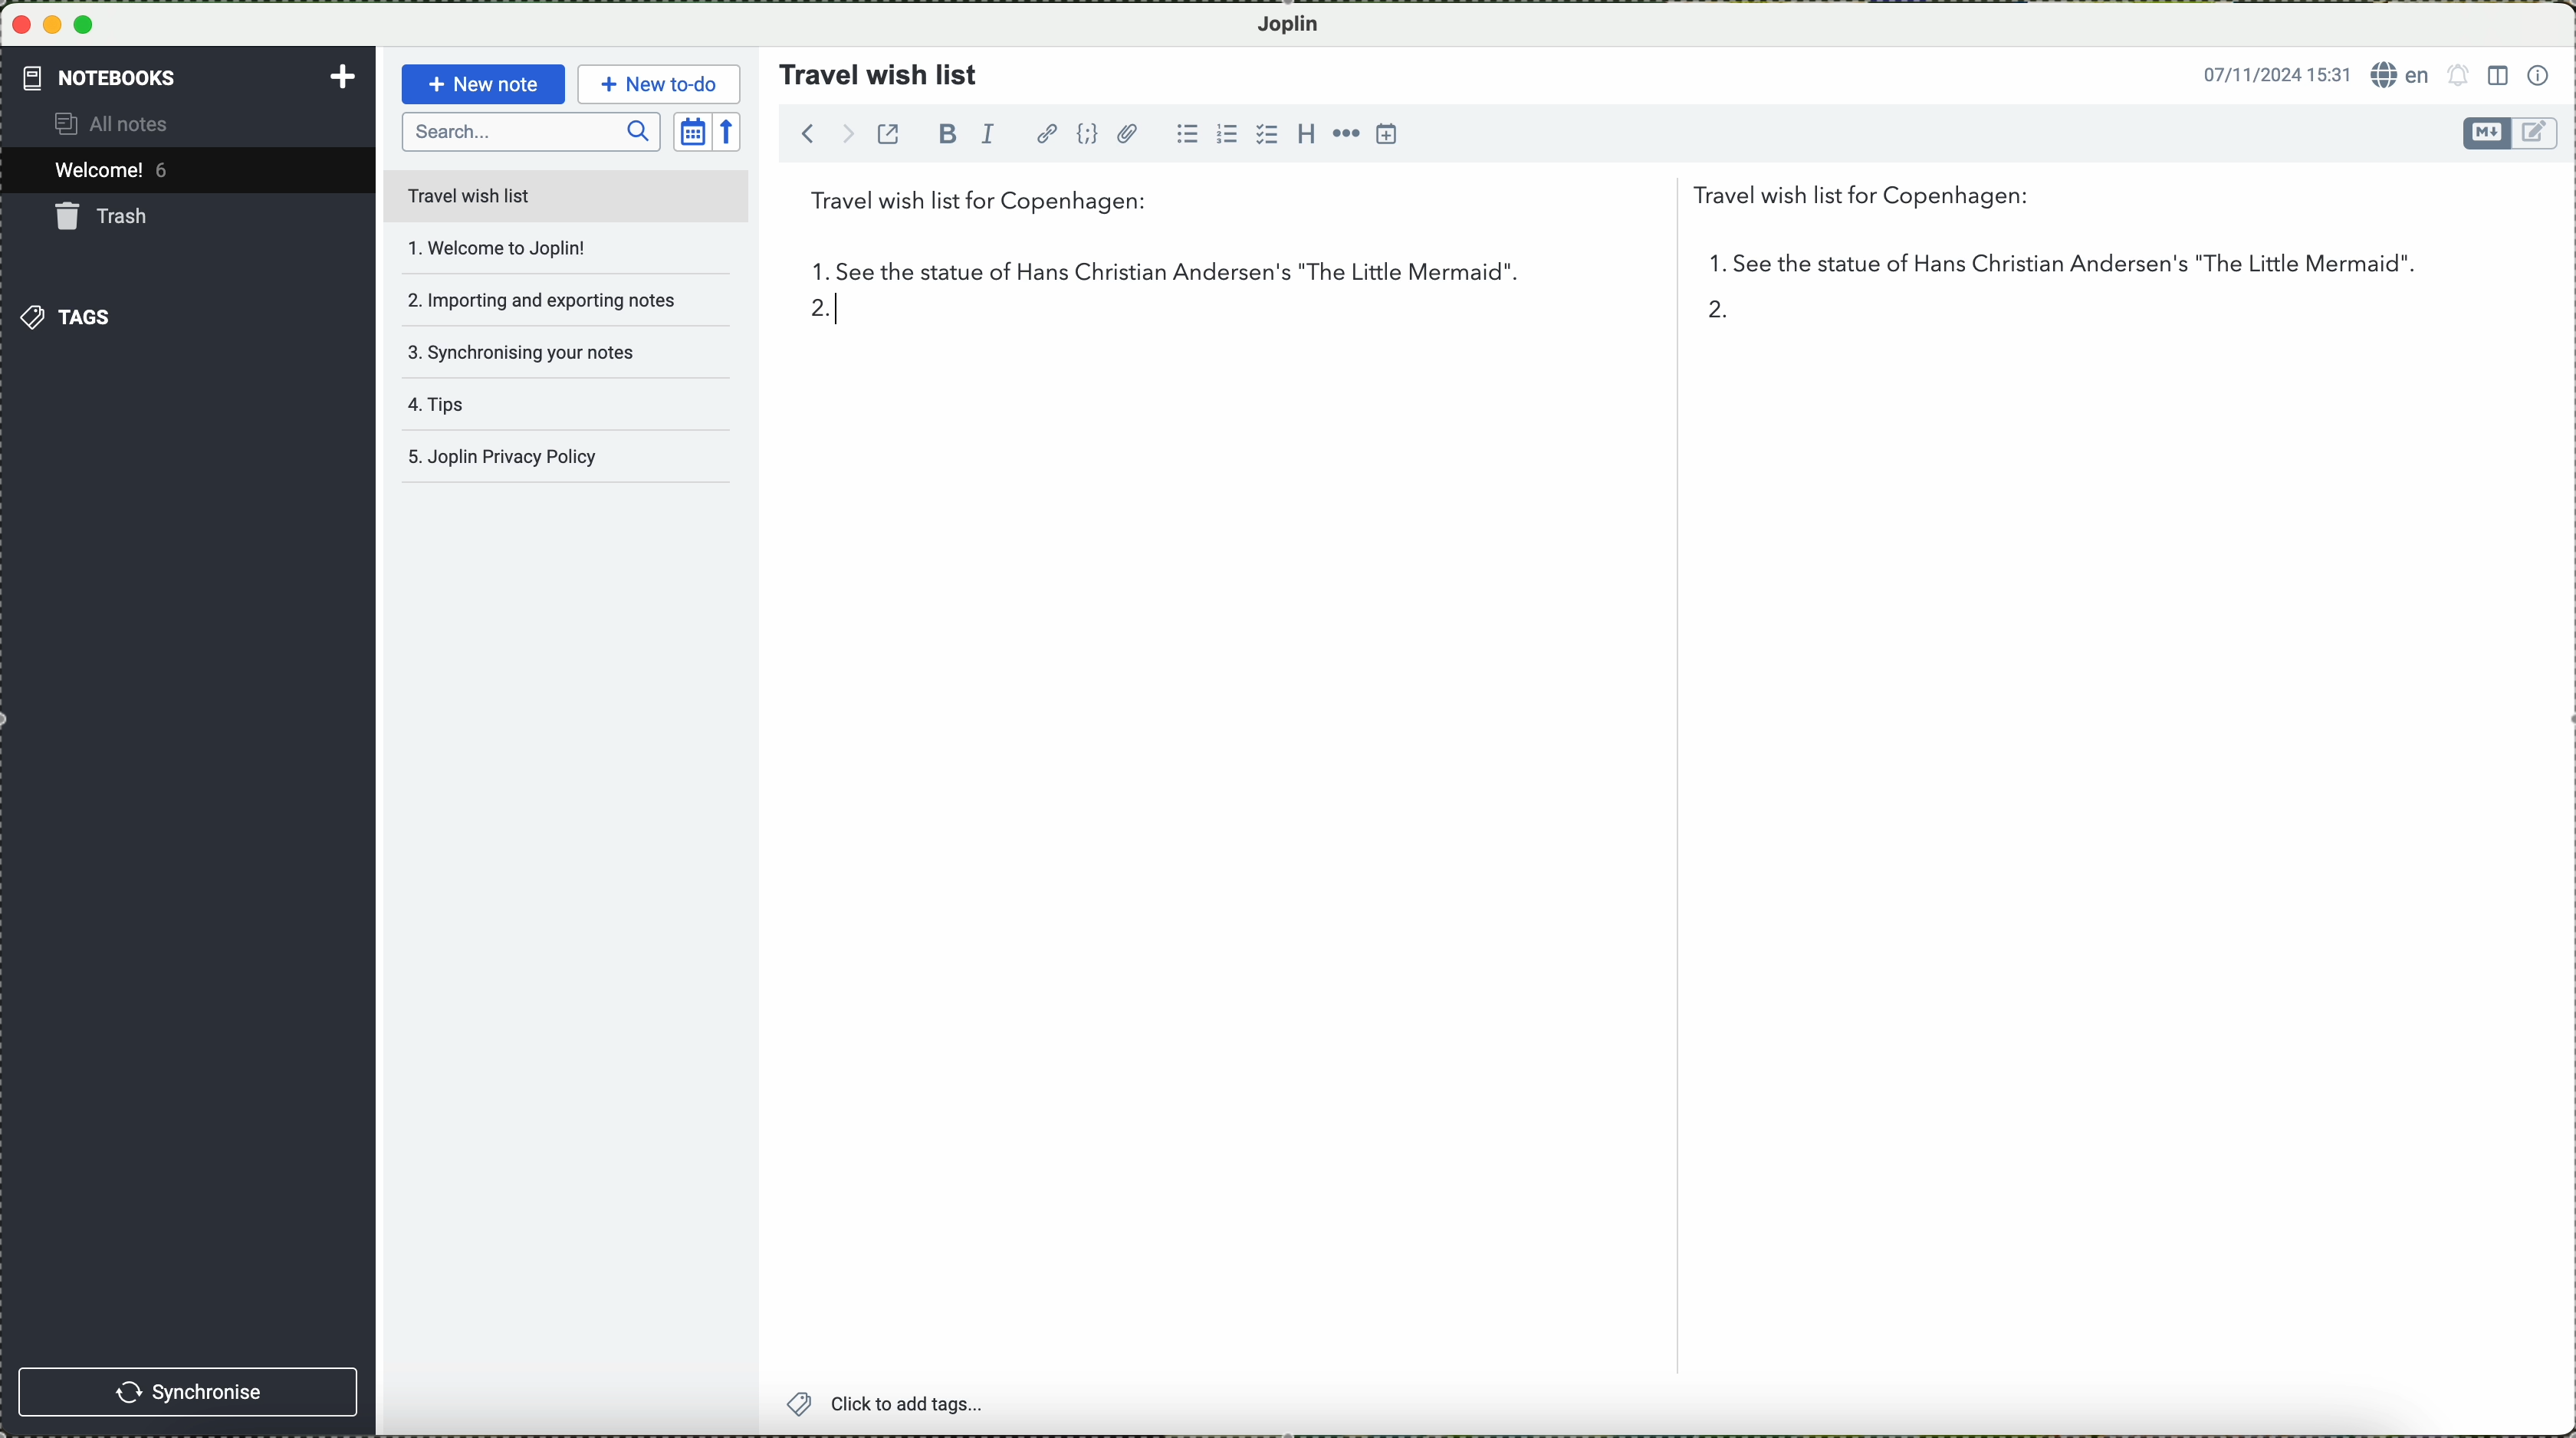 This screenshot has height=1438, width=2576. I want to click on bold, so click(948, 133).